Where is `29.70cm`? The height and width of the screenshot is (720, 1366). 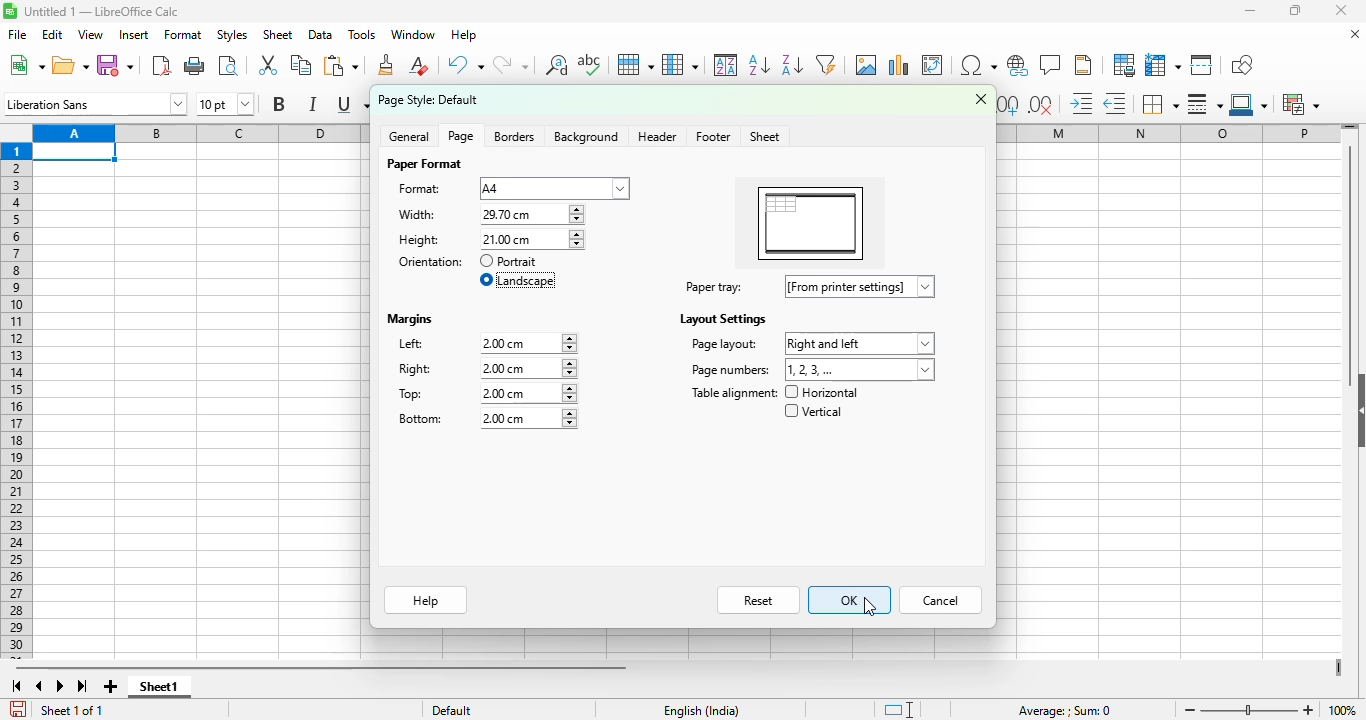 29.70cm is located at coordinates (531, 240).